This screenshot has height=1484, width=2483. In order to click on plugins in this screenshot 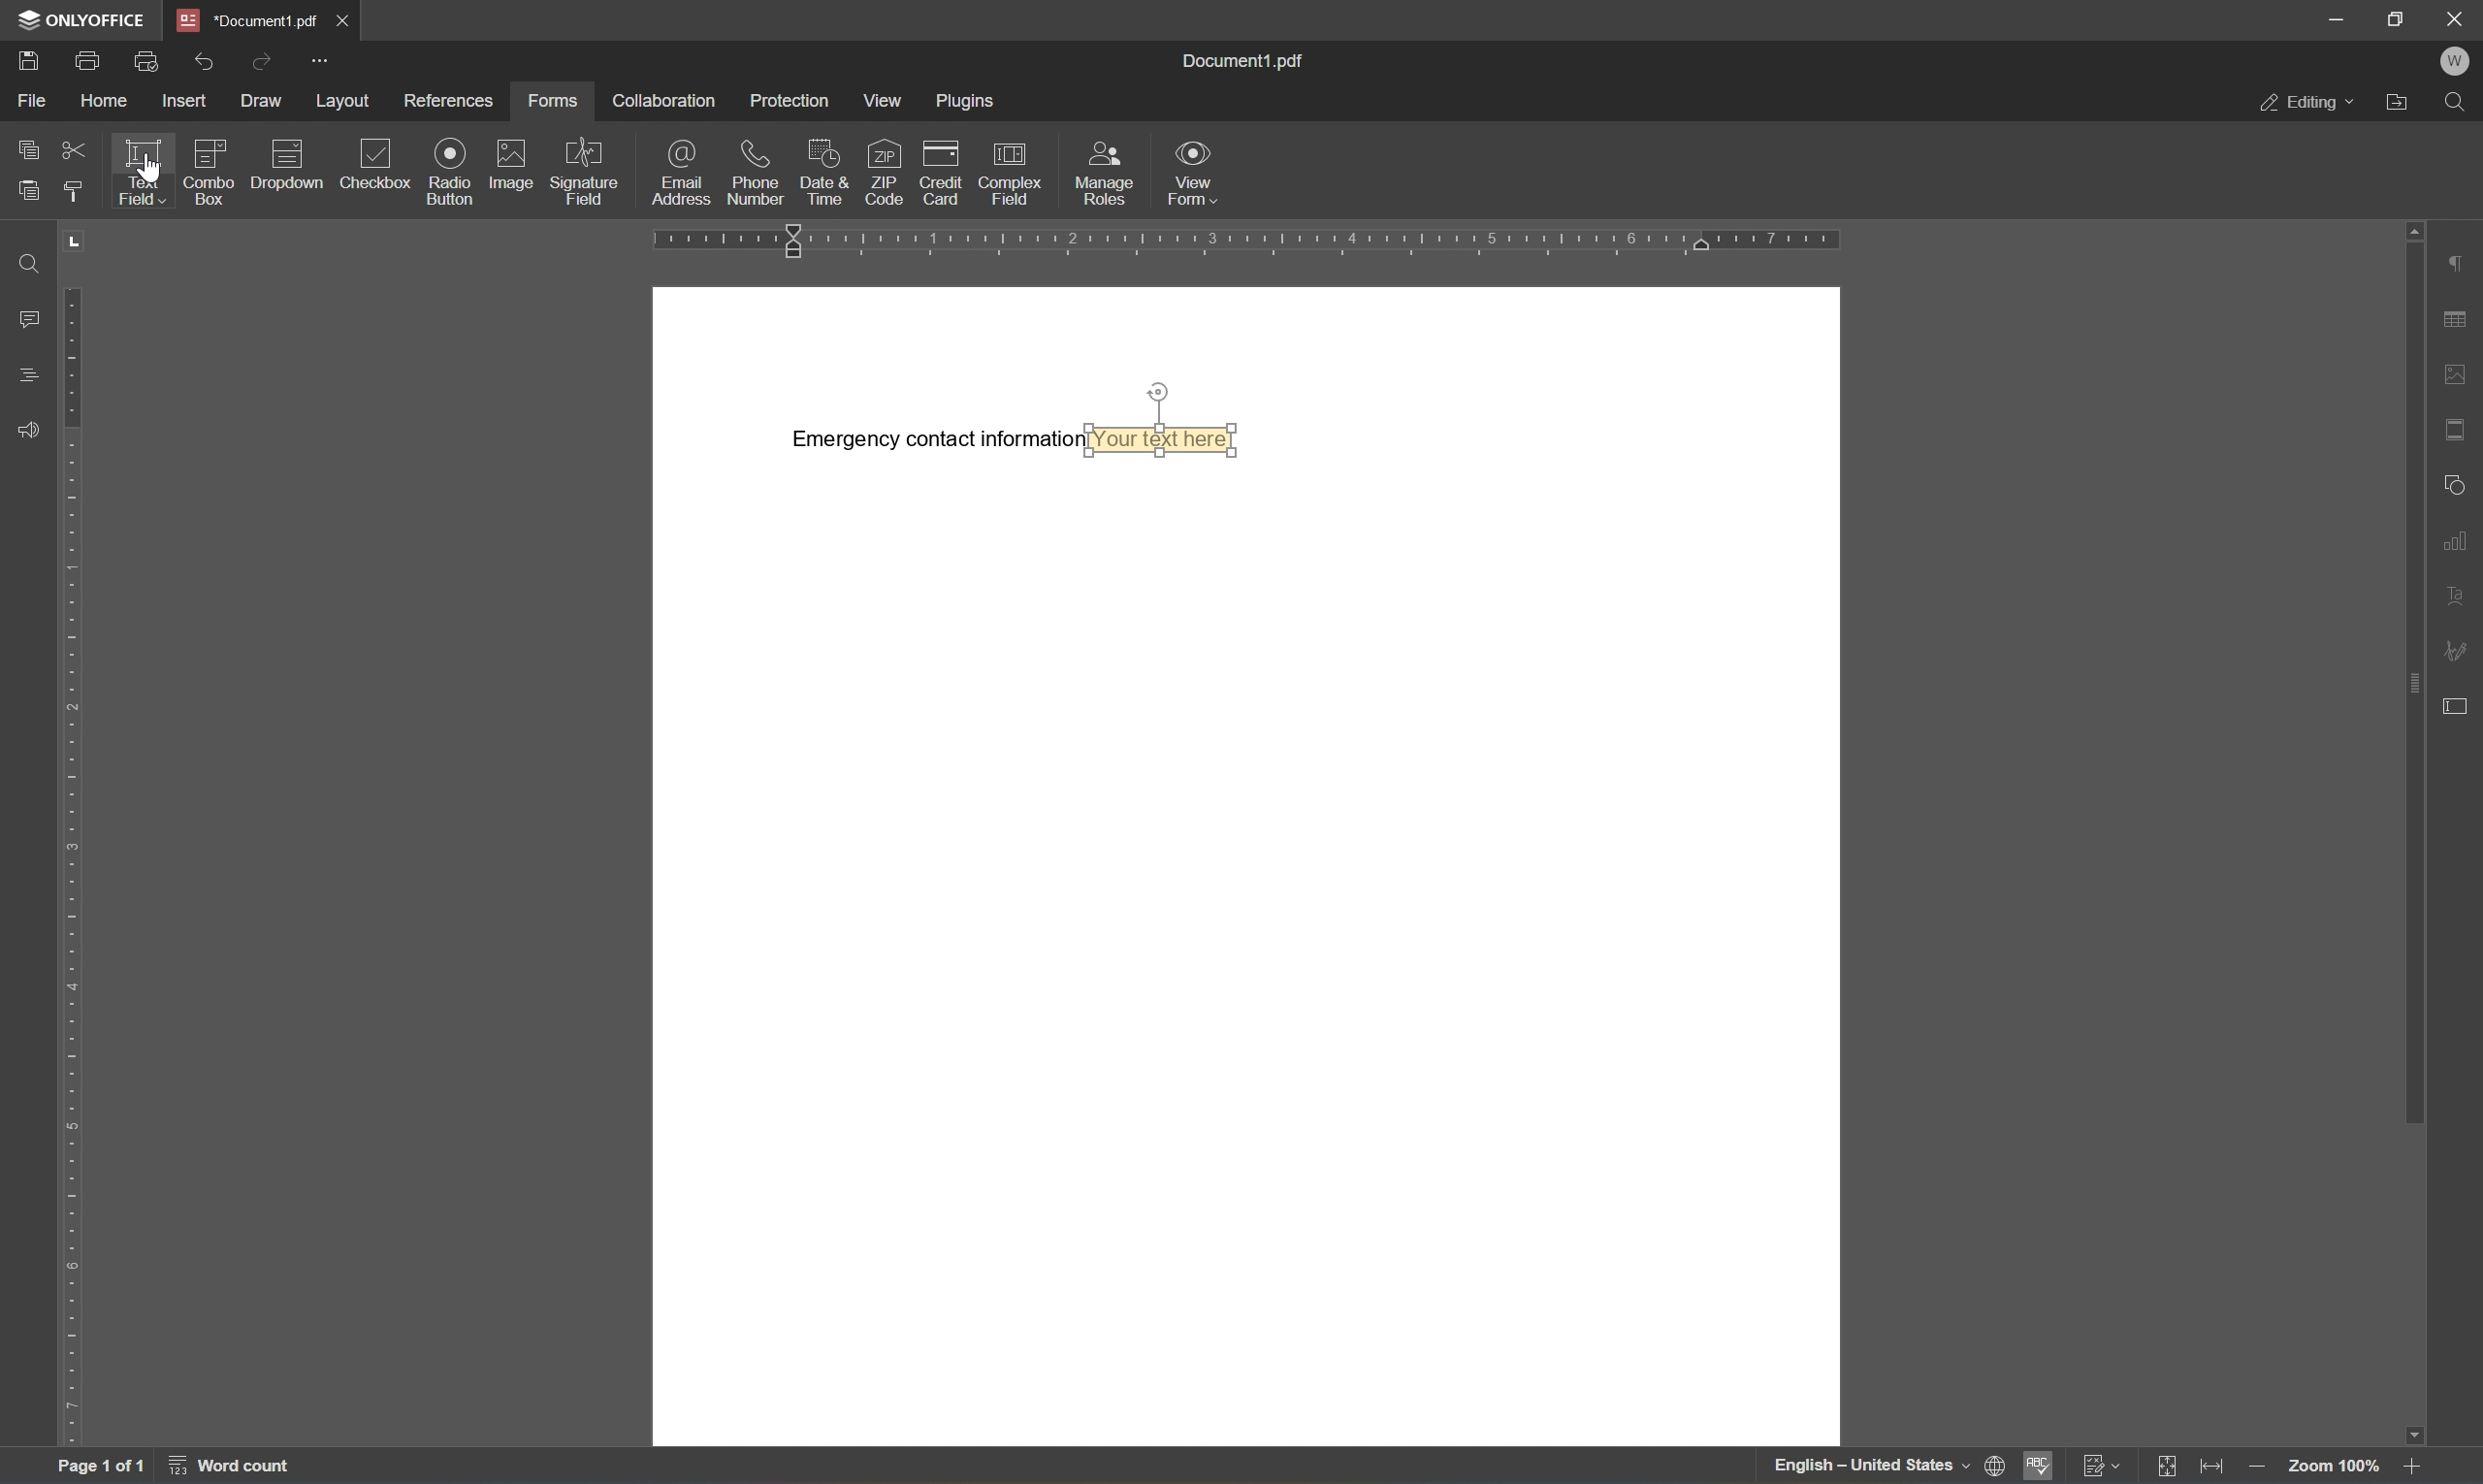, I will do `click(963, 103)`.